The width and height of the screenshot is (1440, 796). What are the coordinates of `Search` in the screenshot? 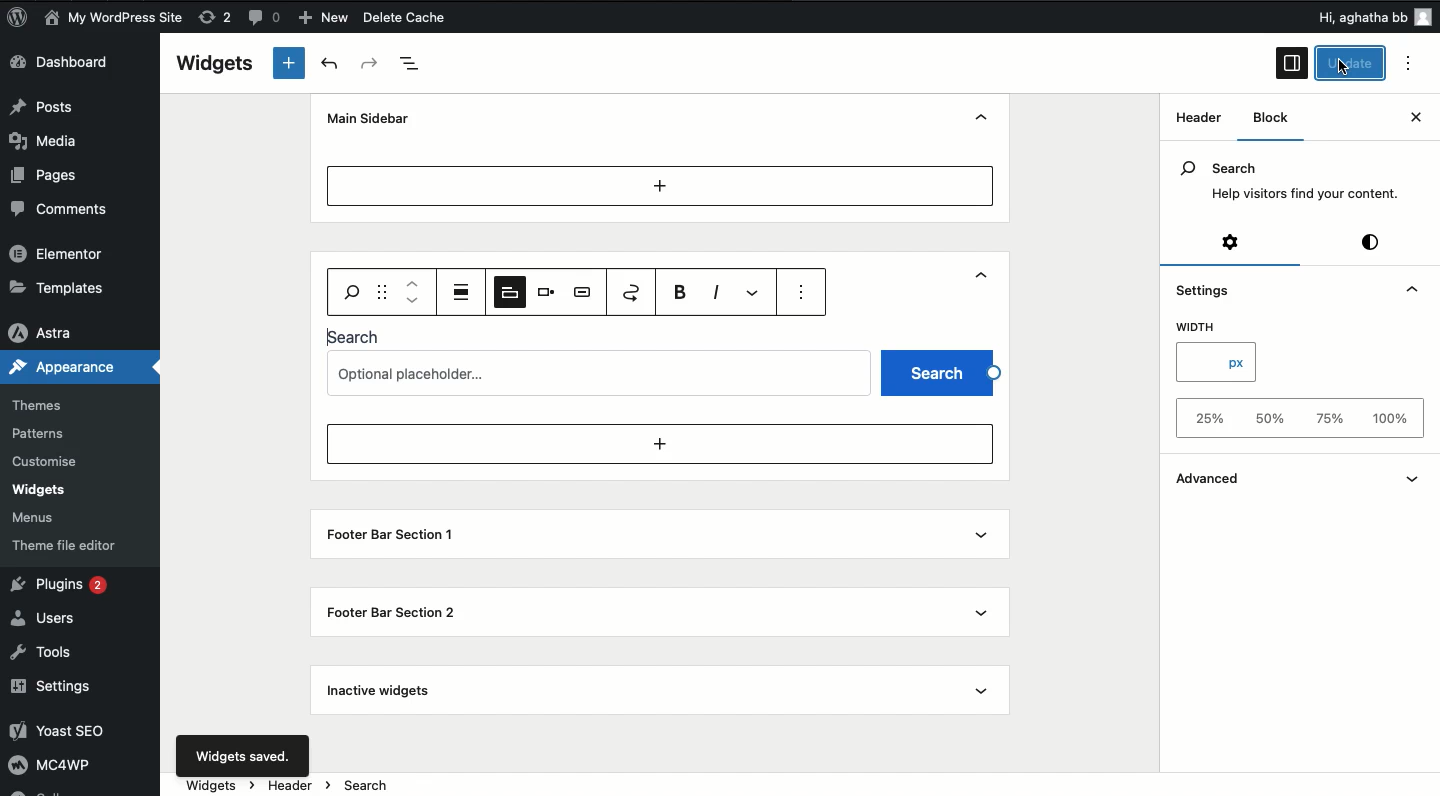 It's located at (357, 336).